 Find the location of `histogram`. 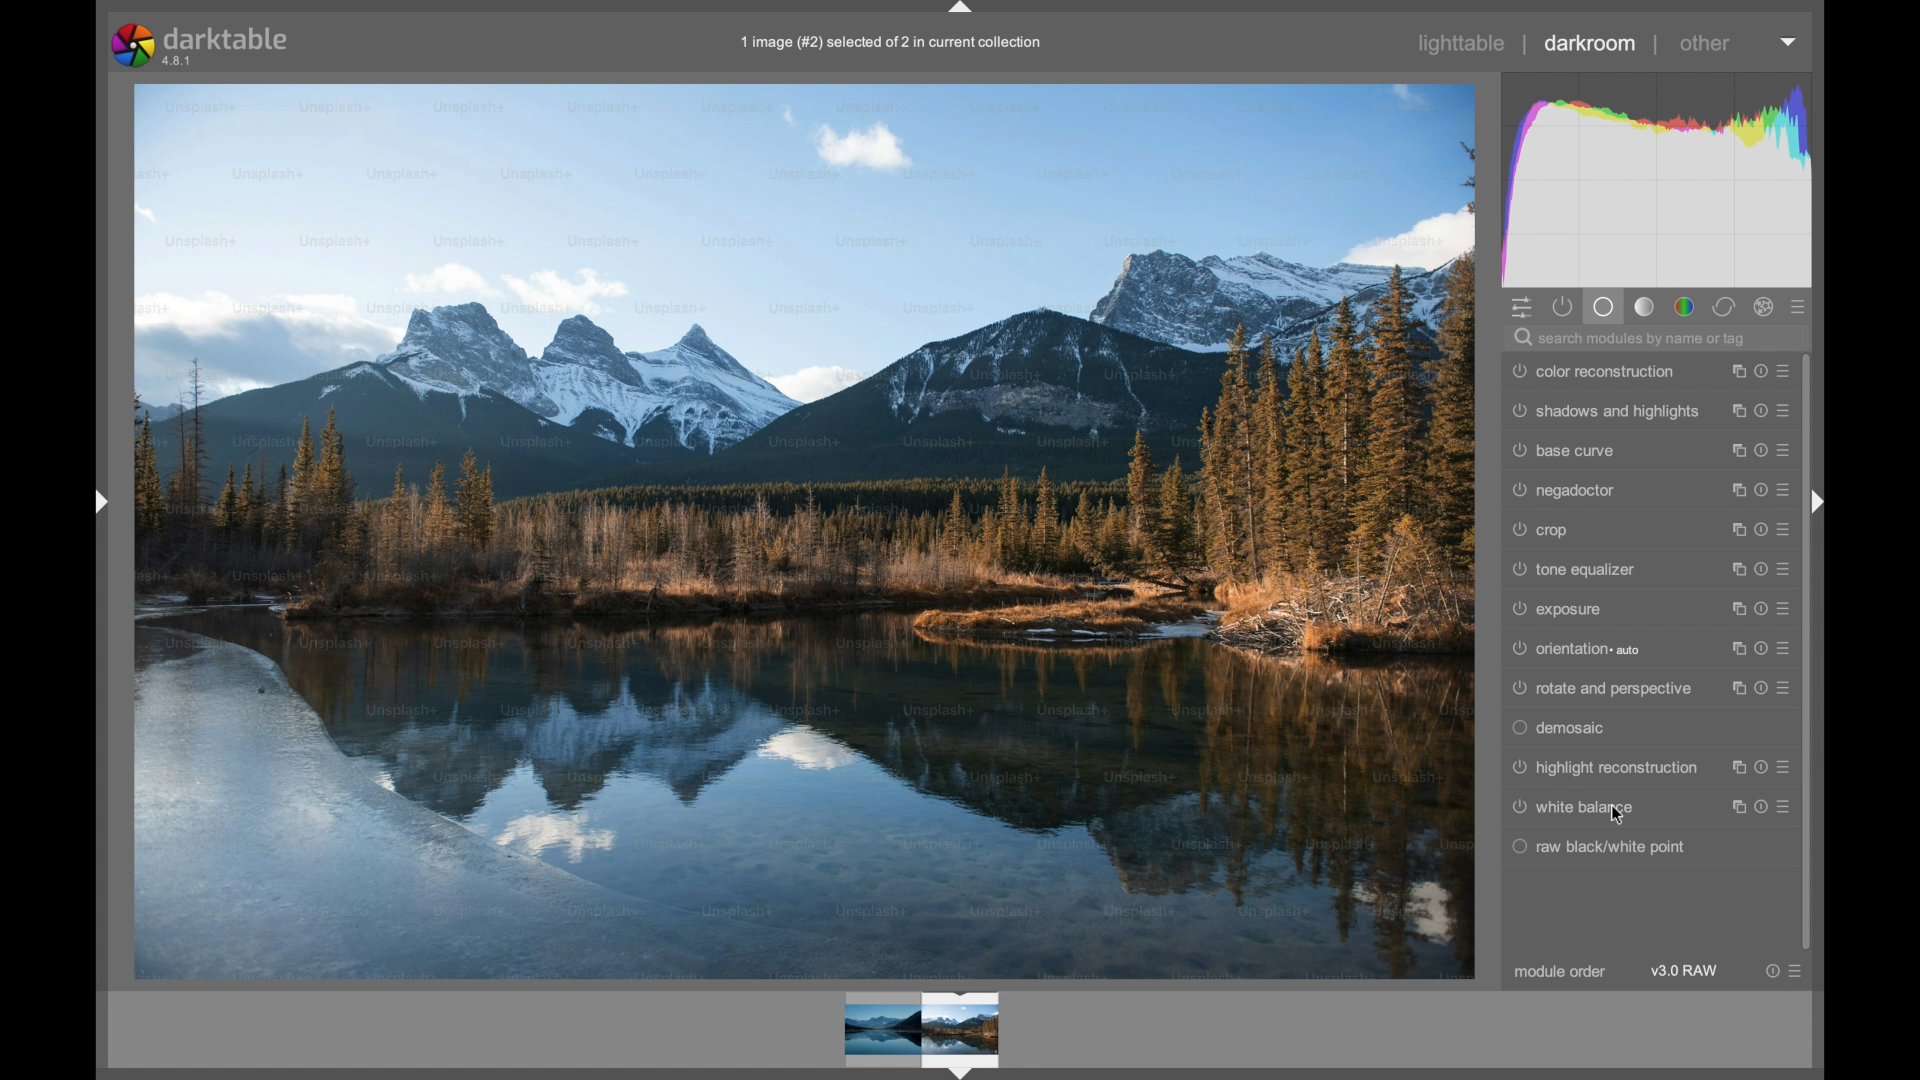

histogram is located at coordinates (1656, 178).